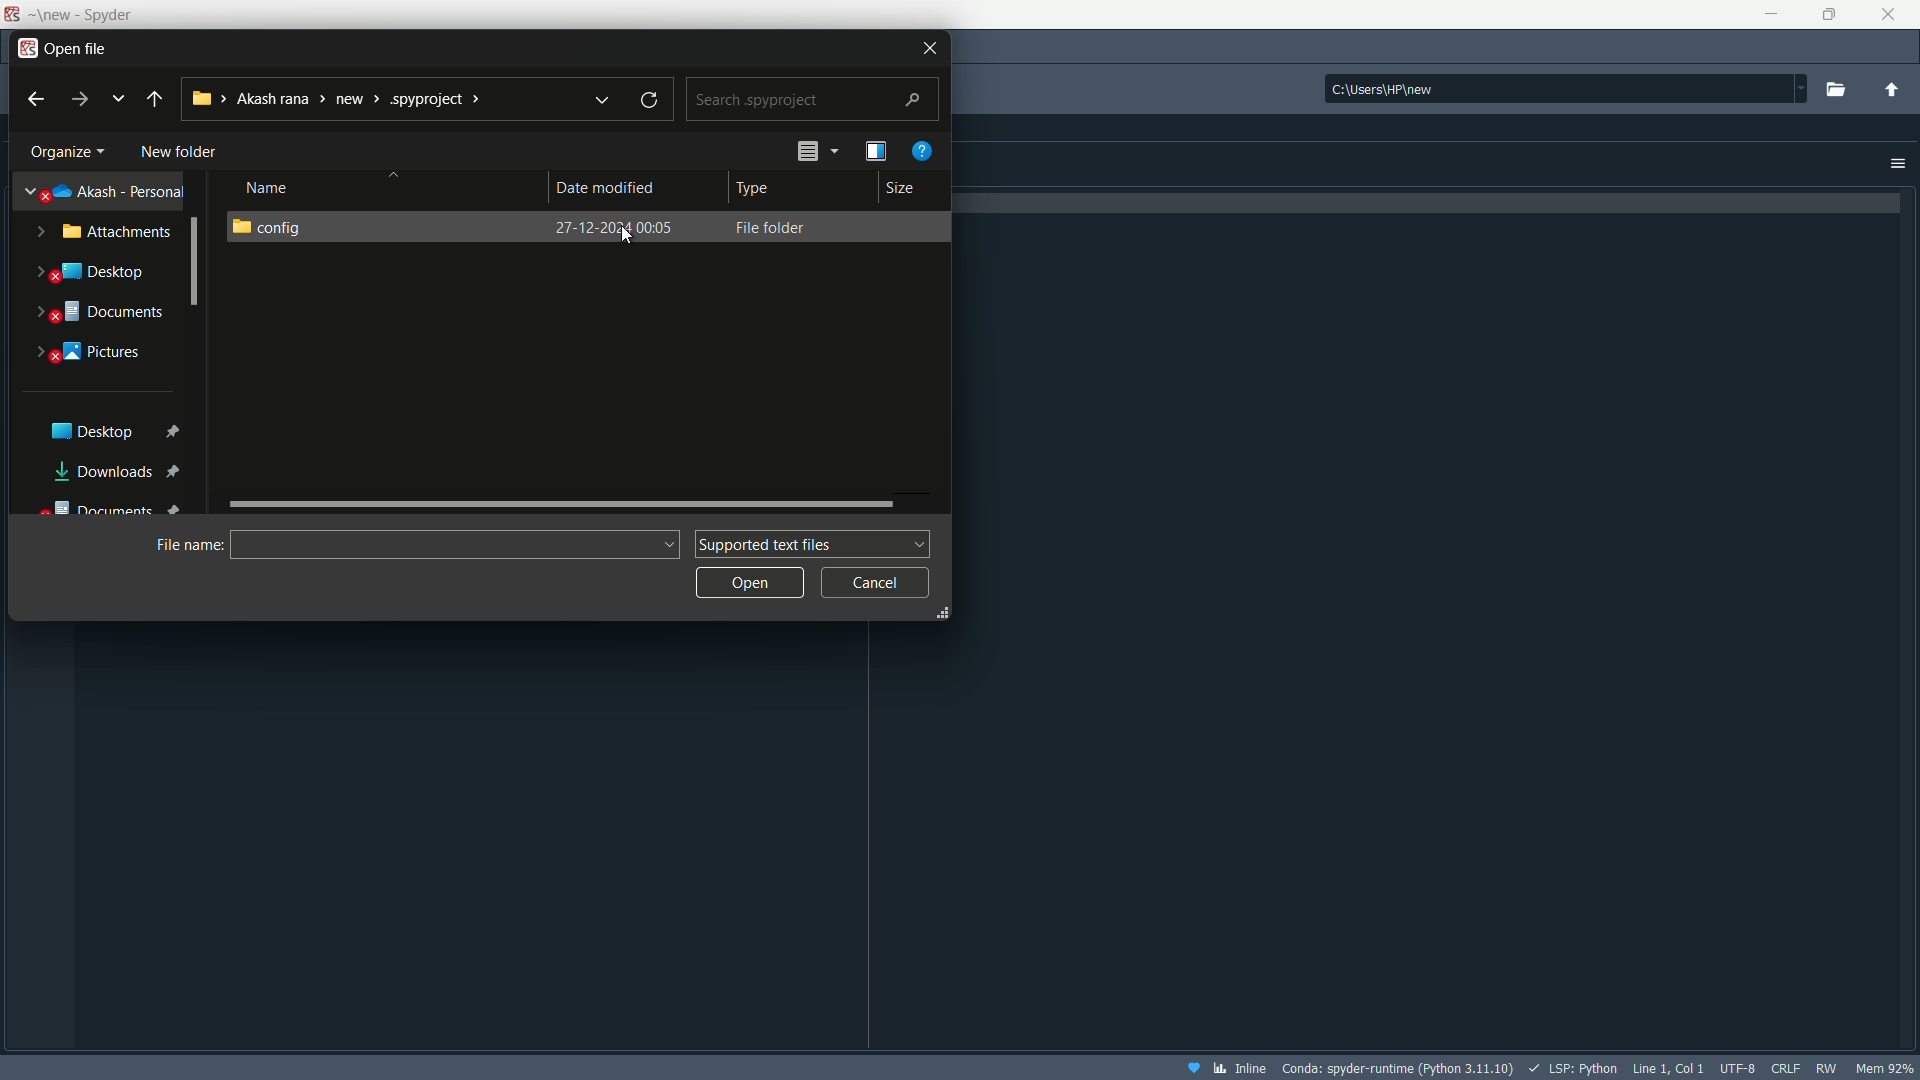 This screenshot has height=1080, width=1920. What do you see at coordinates (930, 46) in the screenshot?
I see `close` at bounding box center [930, 46].